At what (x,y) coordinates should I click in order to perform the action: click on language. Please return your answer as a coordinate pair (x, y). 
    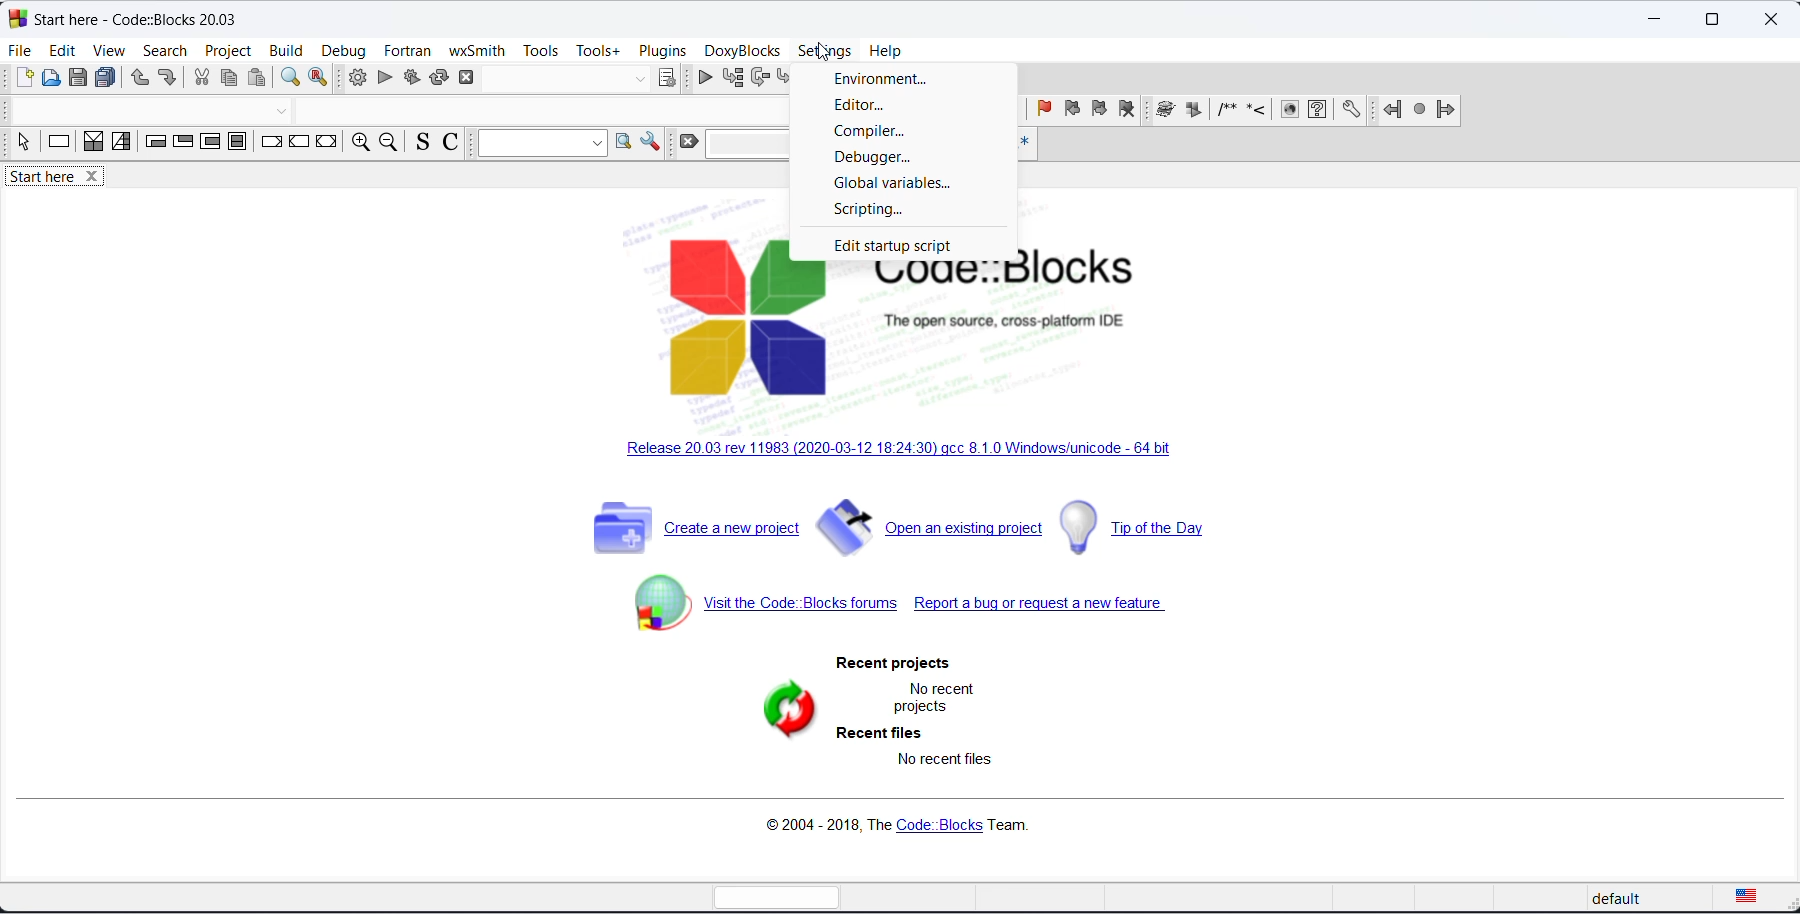
    Looking at the image, I should click on (1743, 896).